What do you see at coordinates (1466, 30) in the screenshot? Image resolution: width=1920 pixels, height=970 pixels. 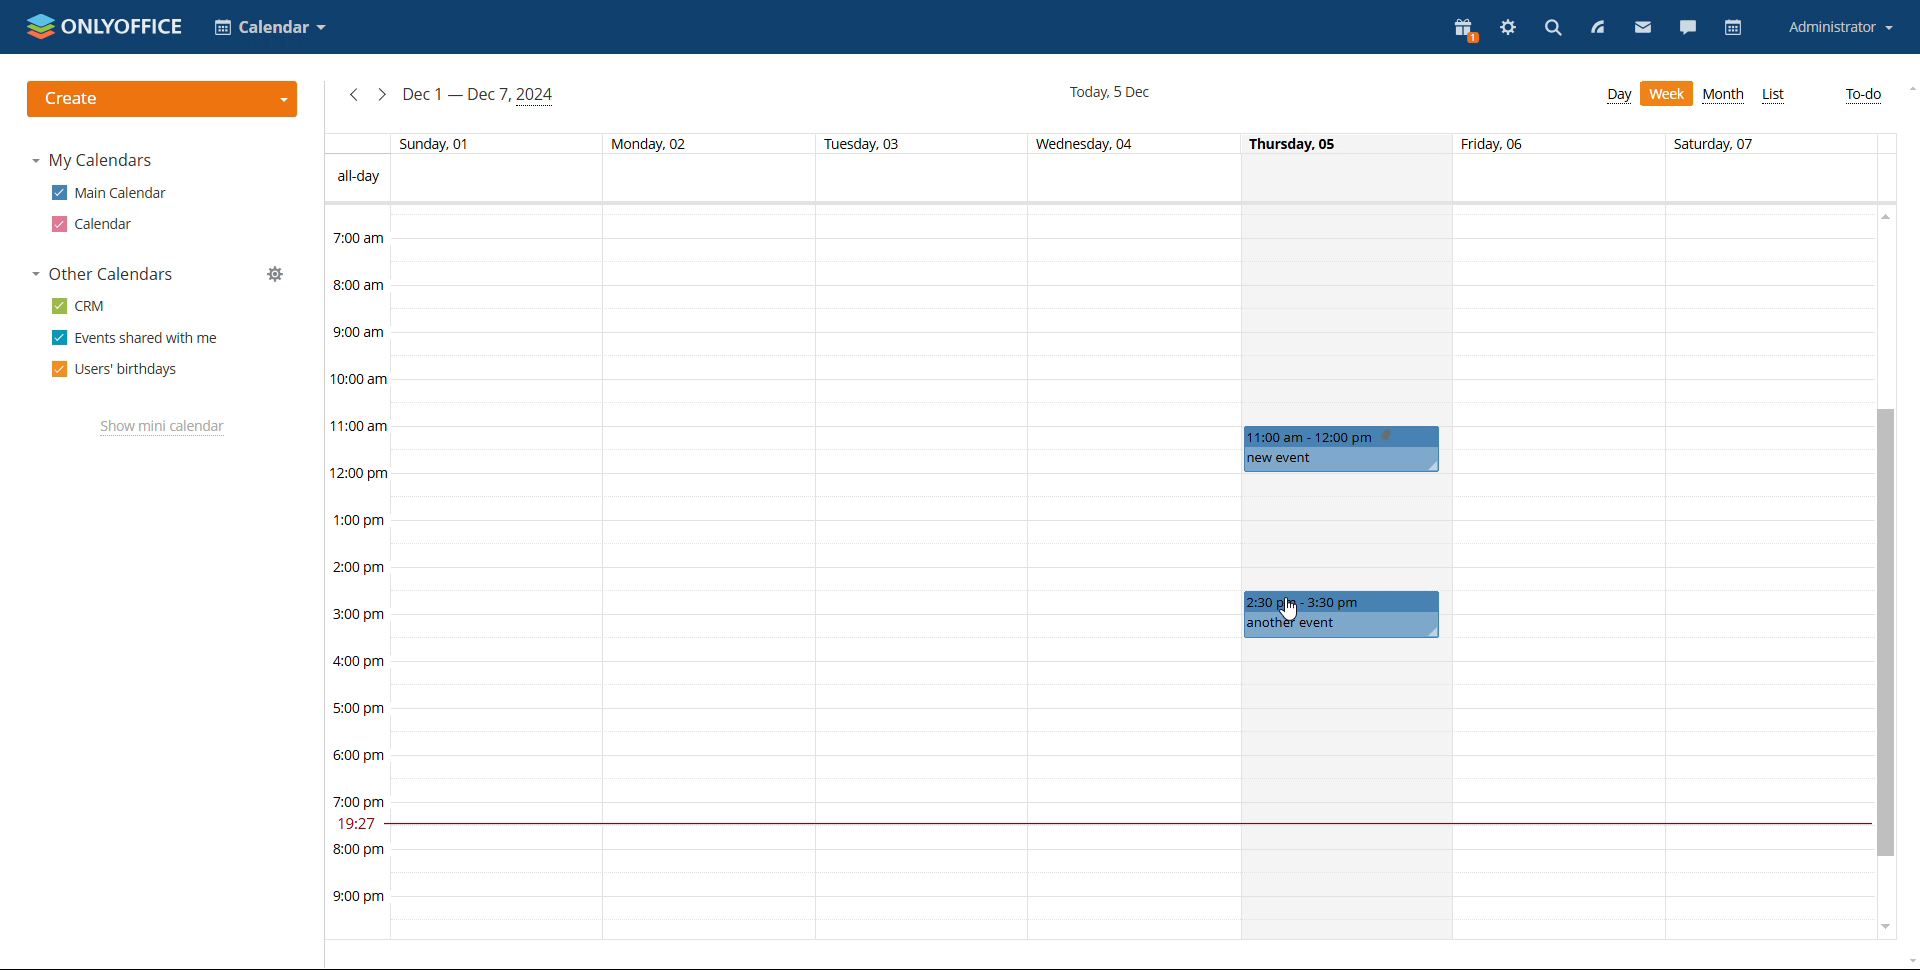 I see `present` at bounding box center [1466, 30].